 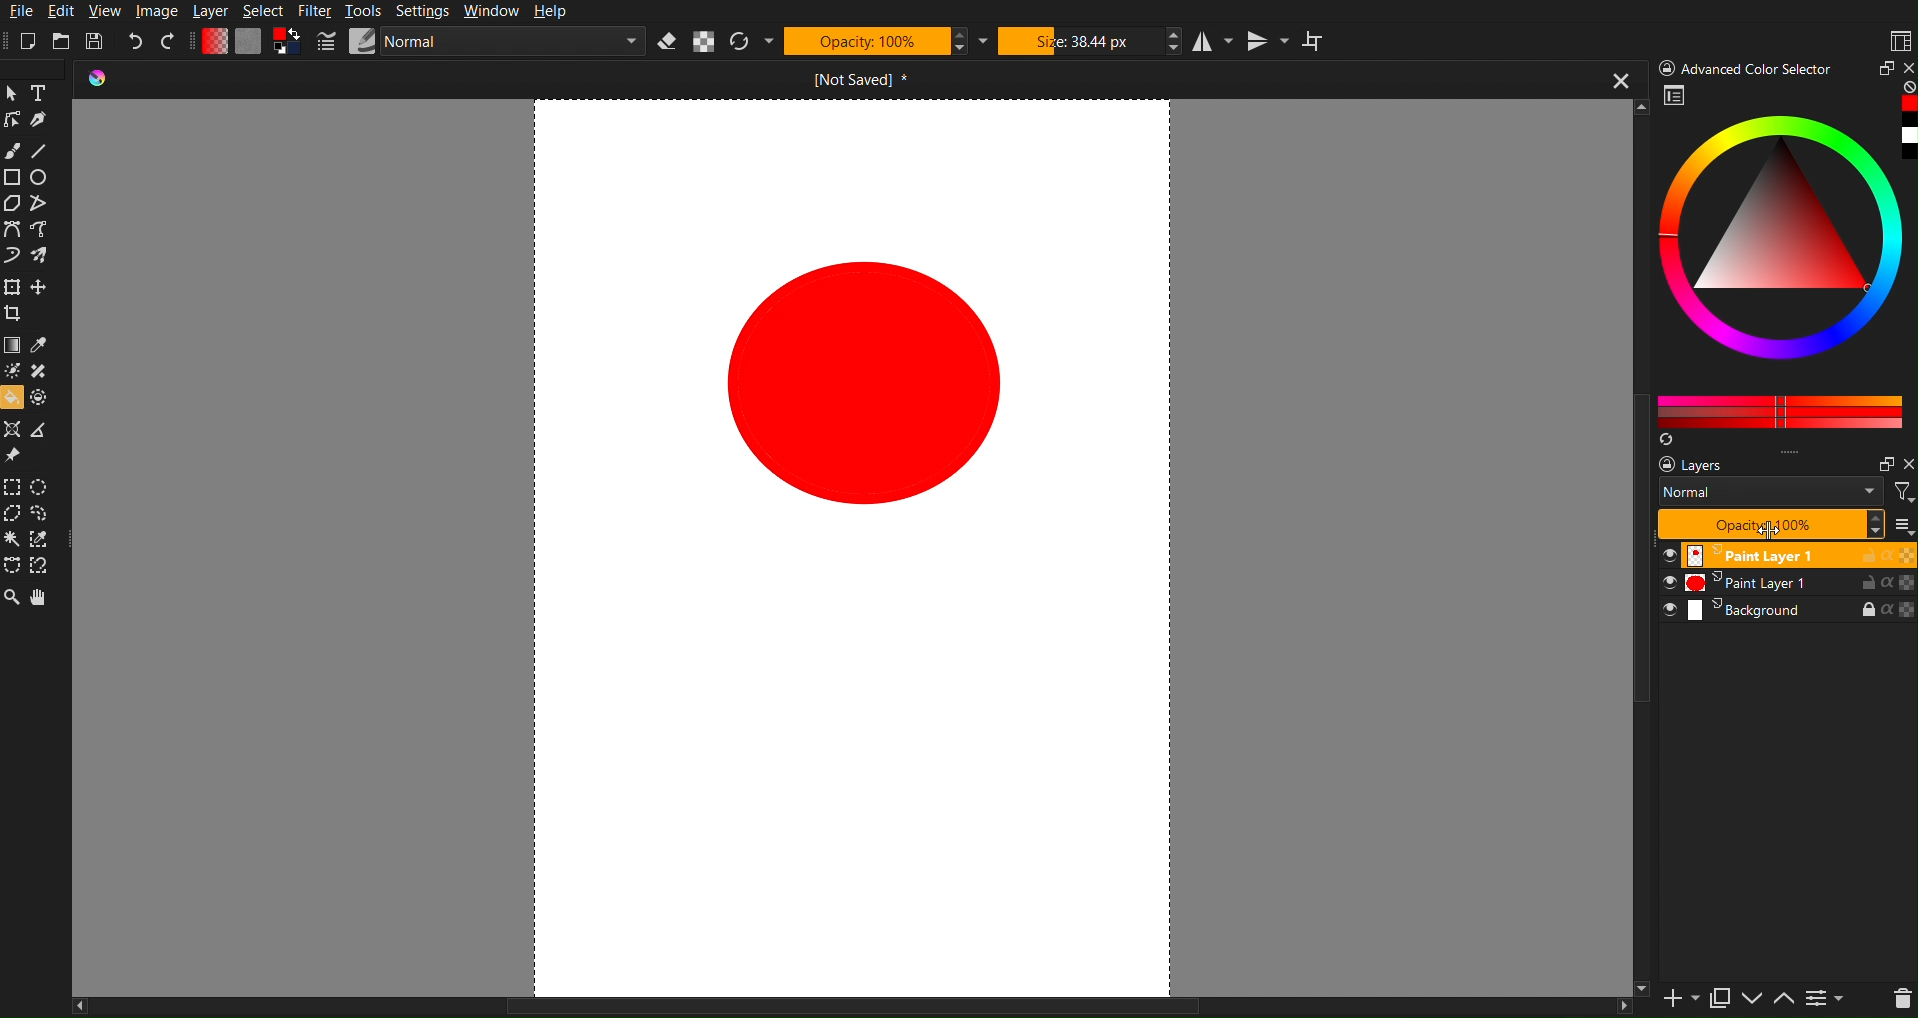 What do you see at coordinates (12, 398) in the screenshot?
I see `Bucket fill` at bounding box center [12, 398].